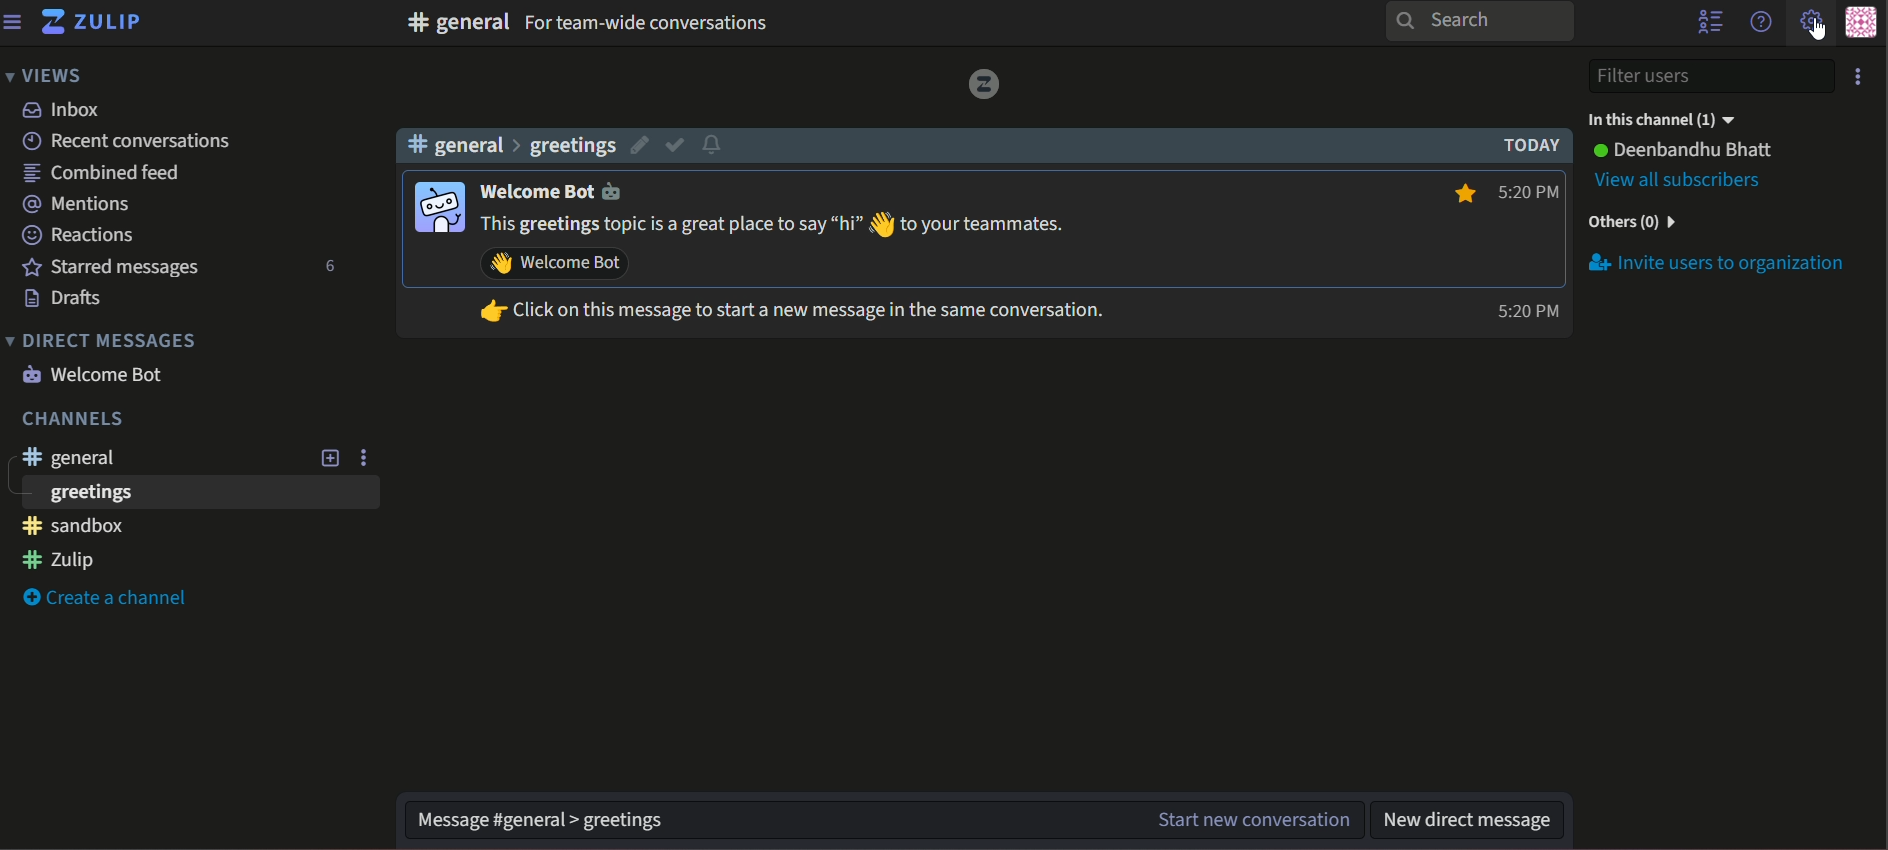 The width and height of the screenshot is (1888, 850). What do you see at coordinates (636, 145) in the screenshot?
I see `edit` at bounding box center [636, 145].